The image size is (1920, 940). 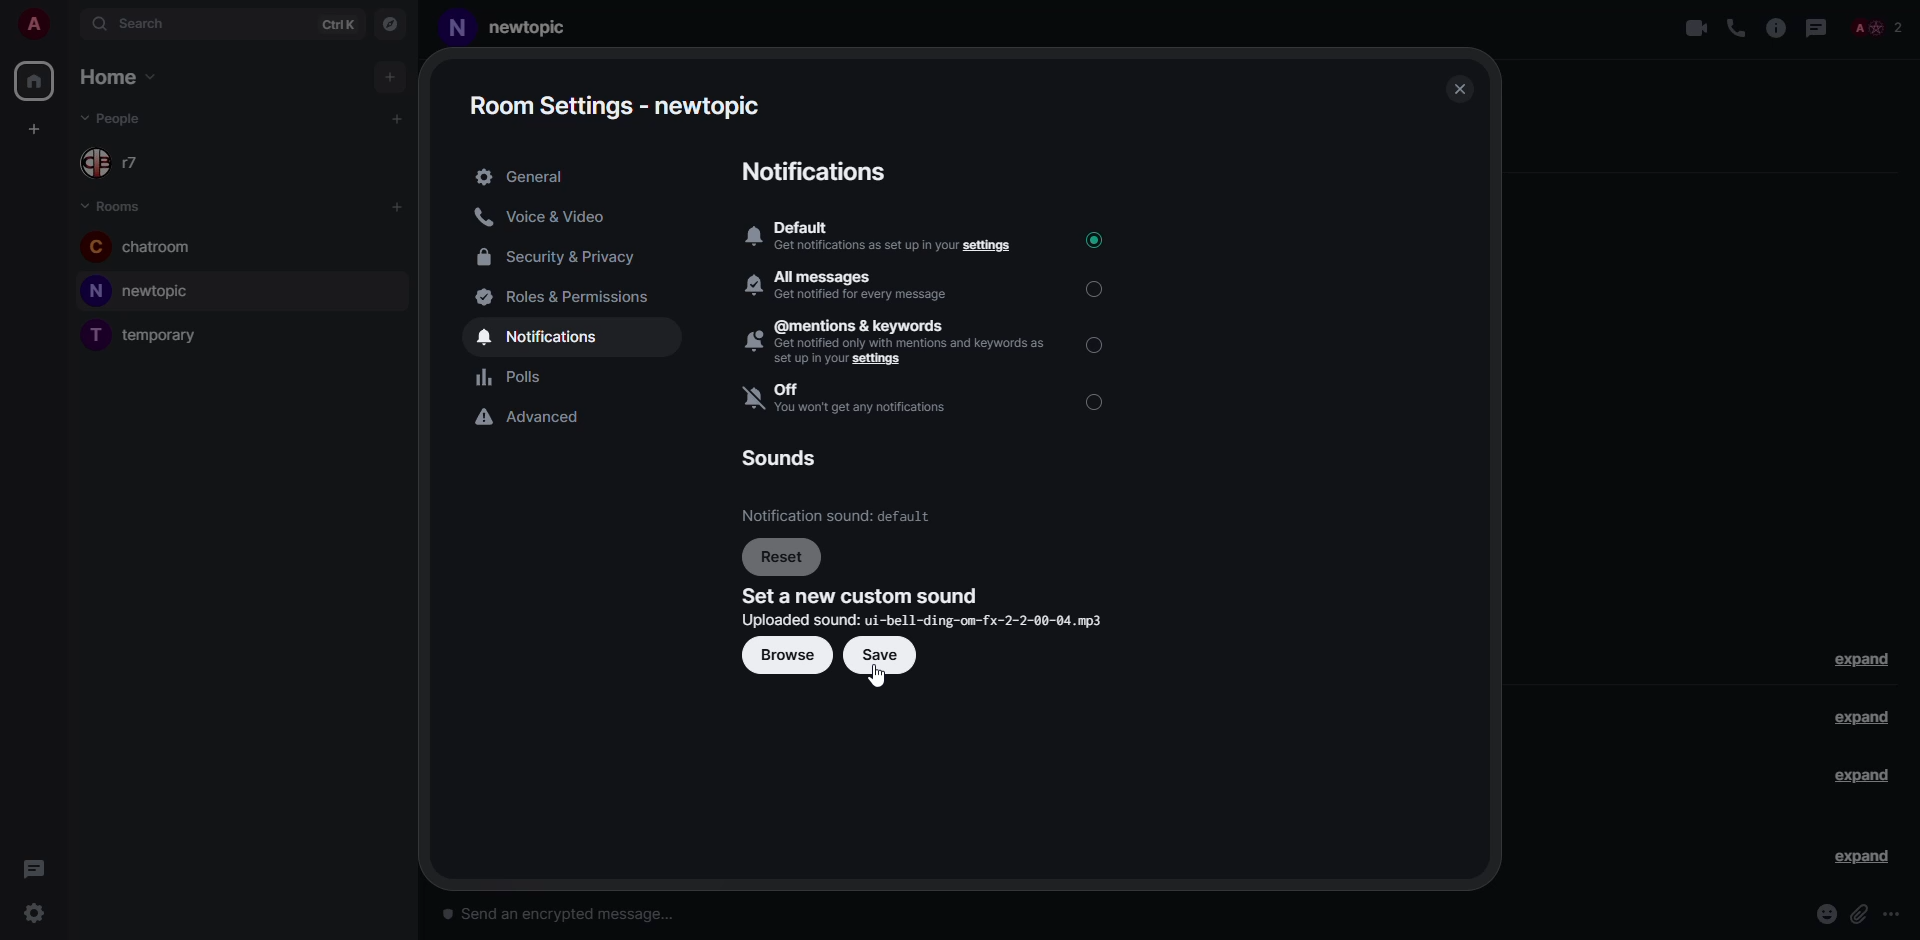 I want to click on threads, so click(x=1816, y=27).